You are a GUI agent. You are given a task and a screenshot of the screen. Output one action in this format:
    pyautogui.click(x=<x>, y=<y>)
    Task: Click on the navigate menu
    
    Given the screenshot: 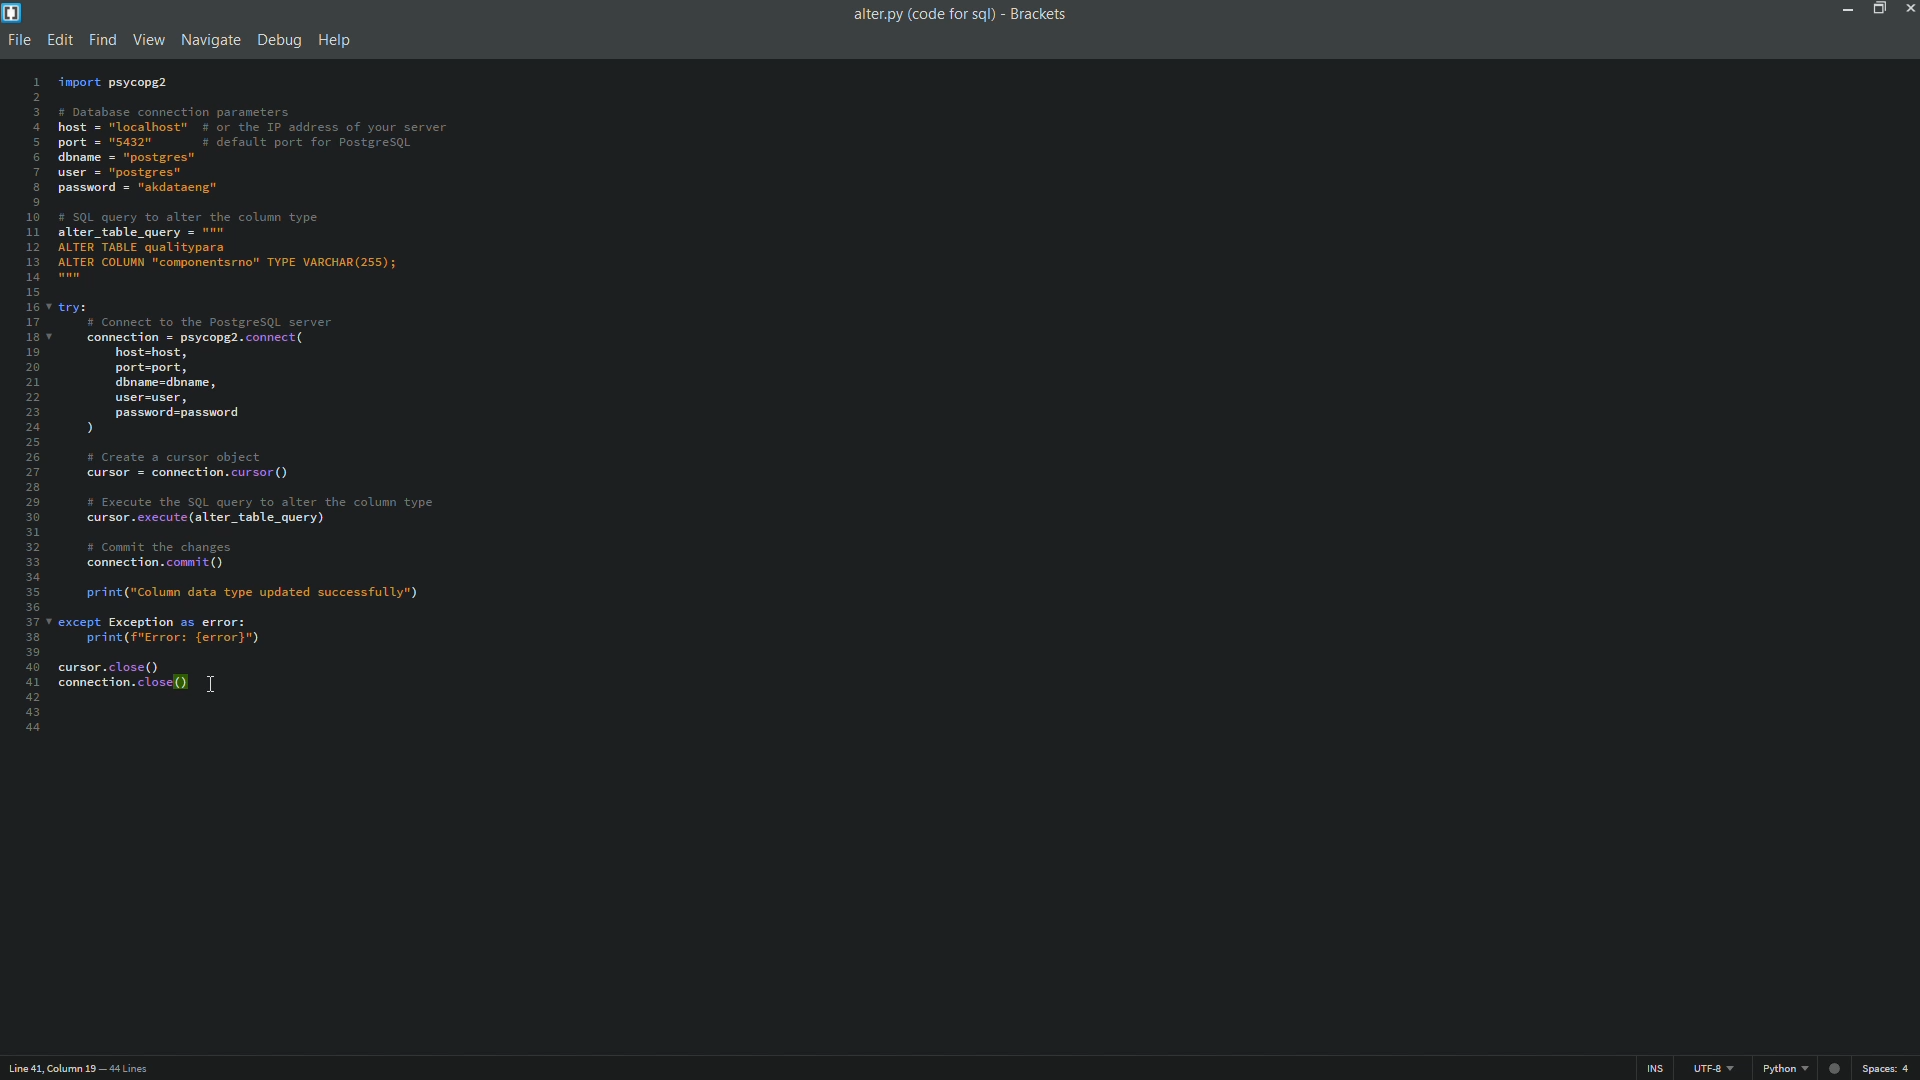 What is the action you would take?
    pyautogui.click(x=209, y=42)
    